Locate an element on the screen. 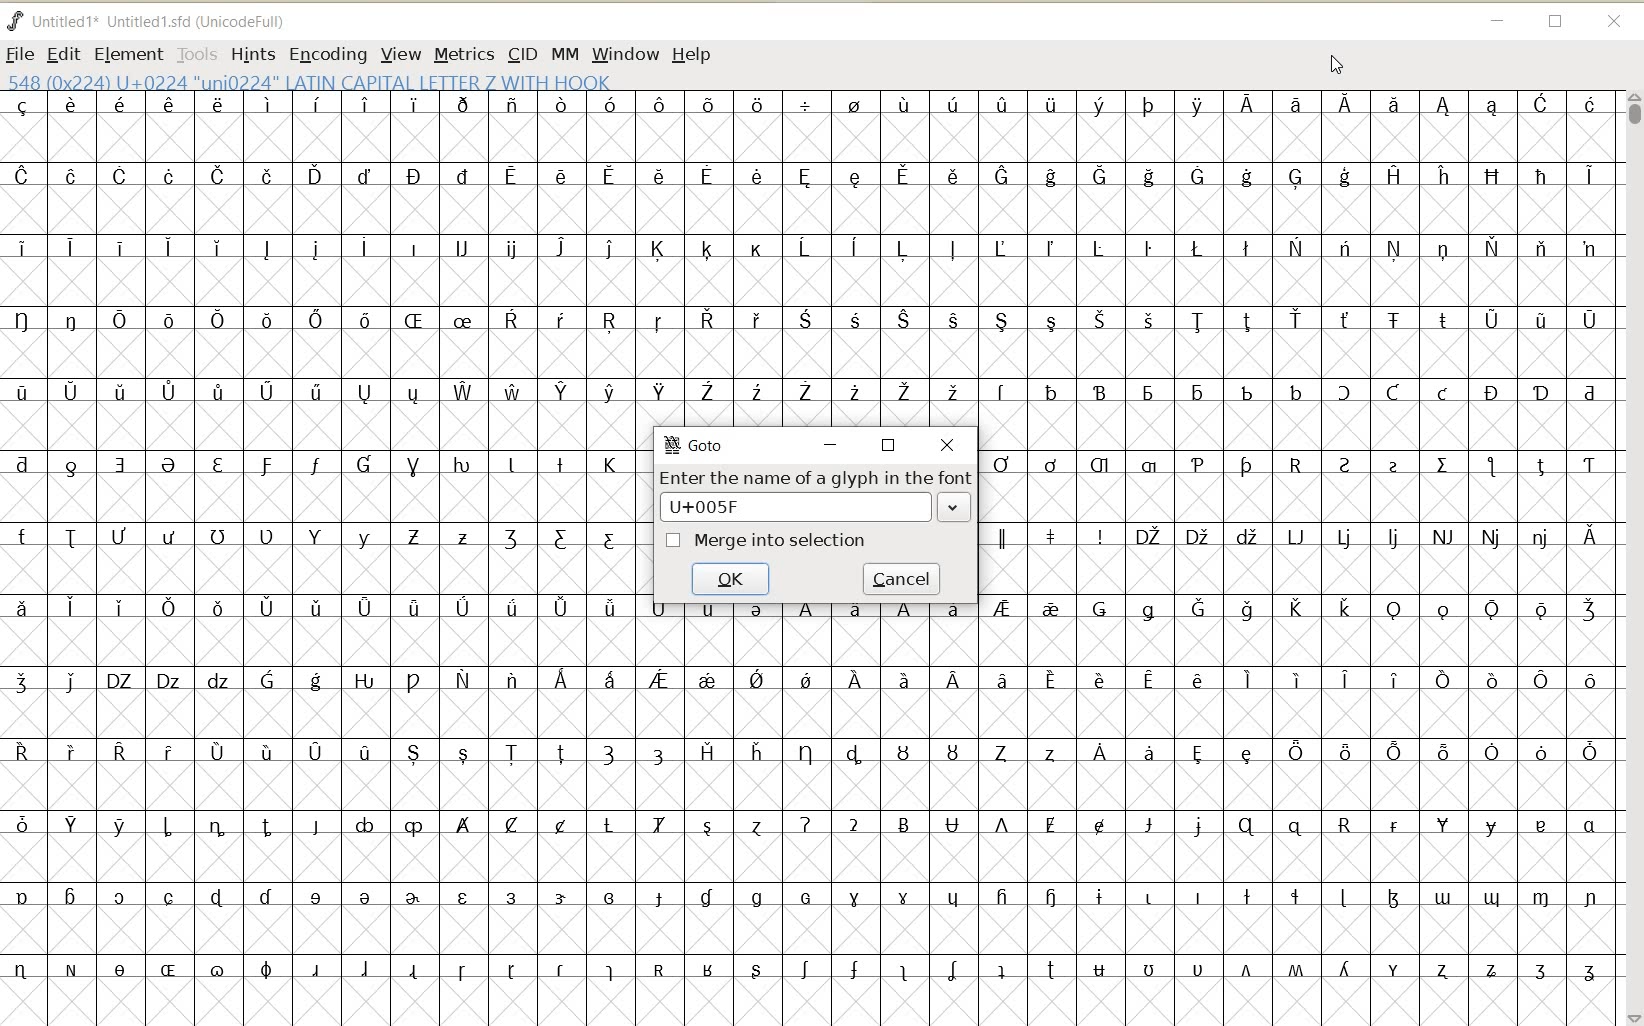  FONTFORGE is located at coordinates (15, 20).